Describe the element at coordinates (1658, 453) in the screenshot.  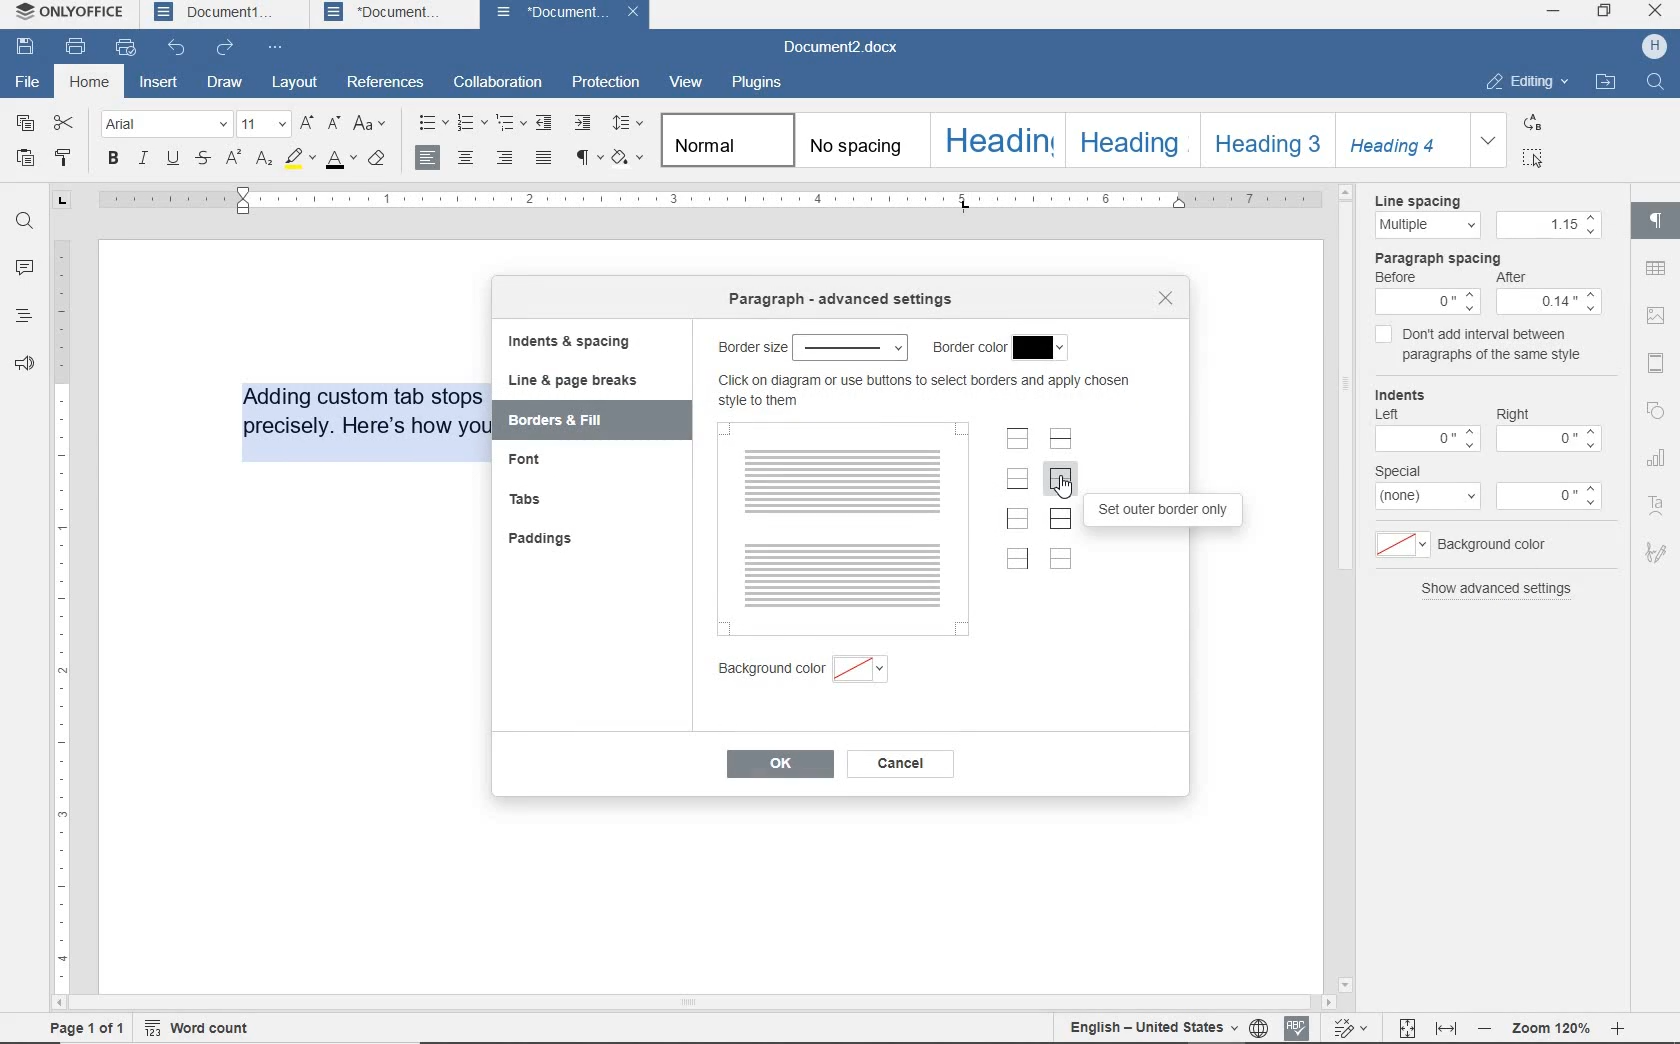
I see `chart` at that location.